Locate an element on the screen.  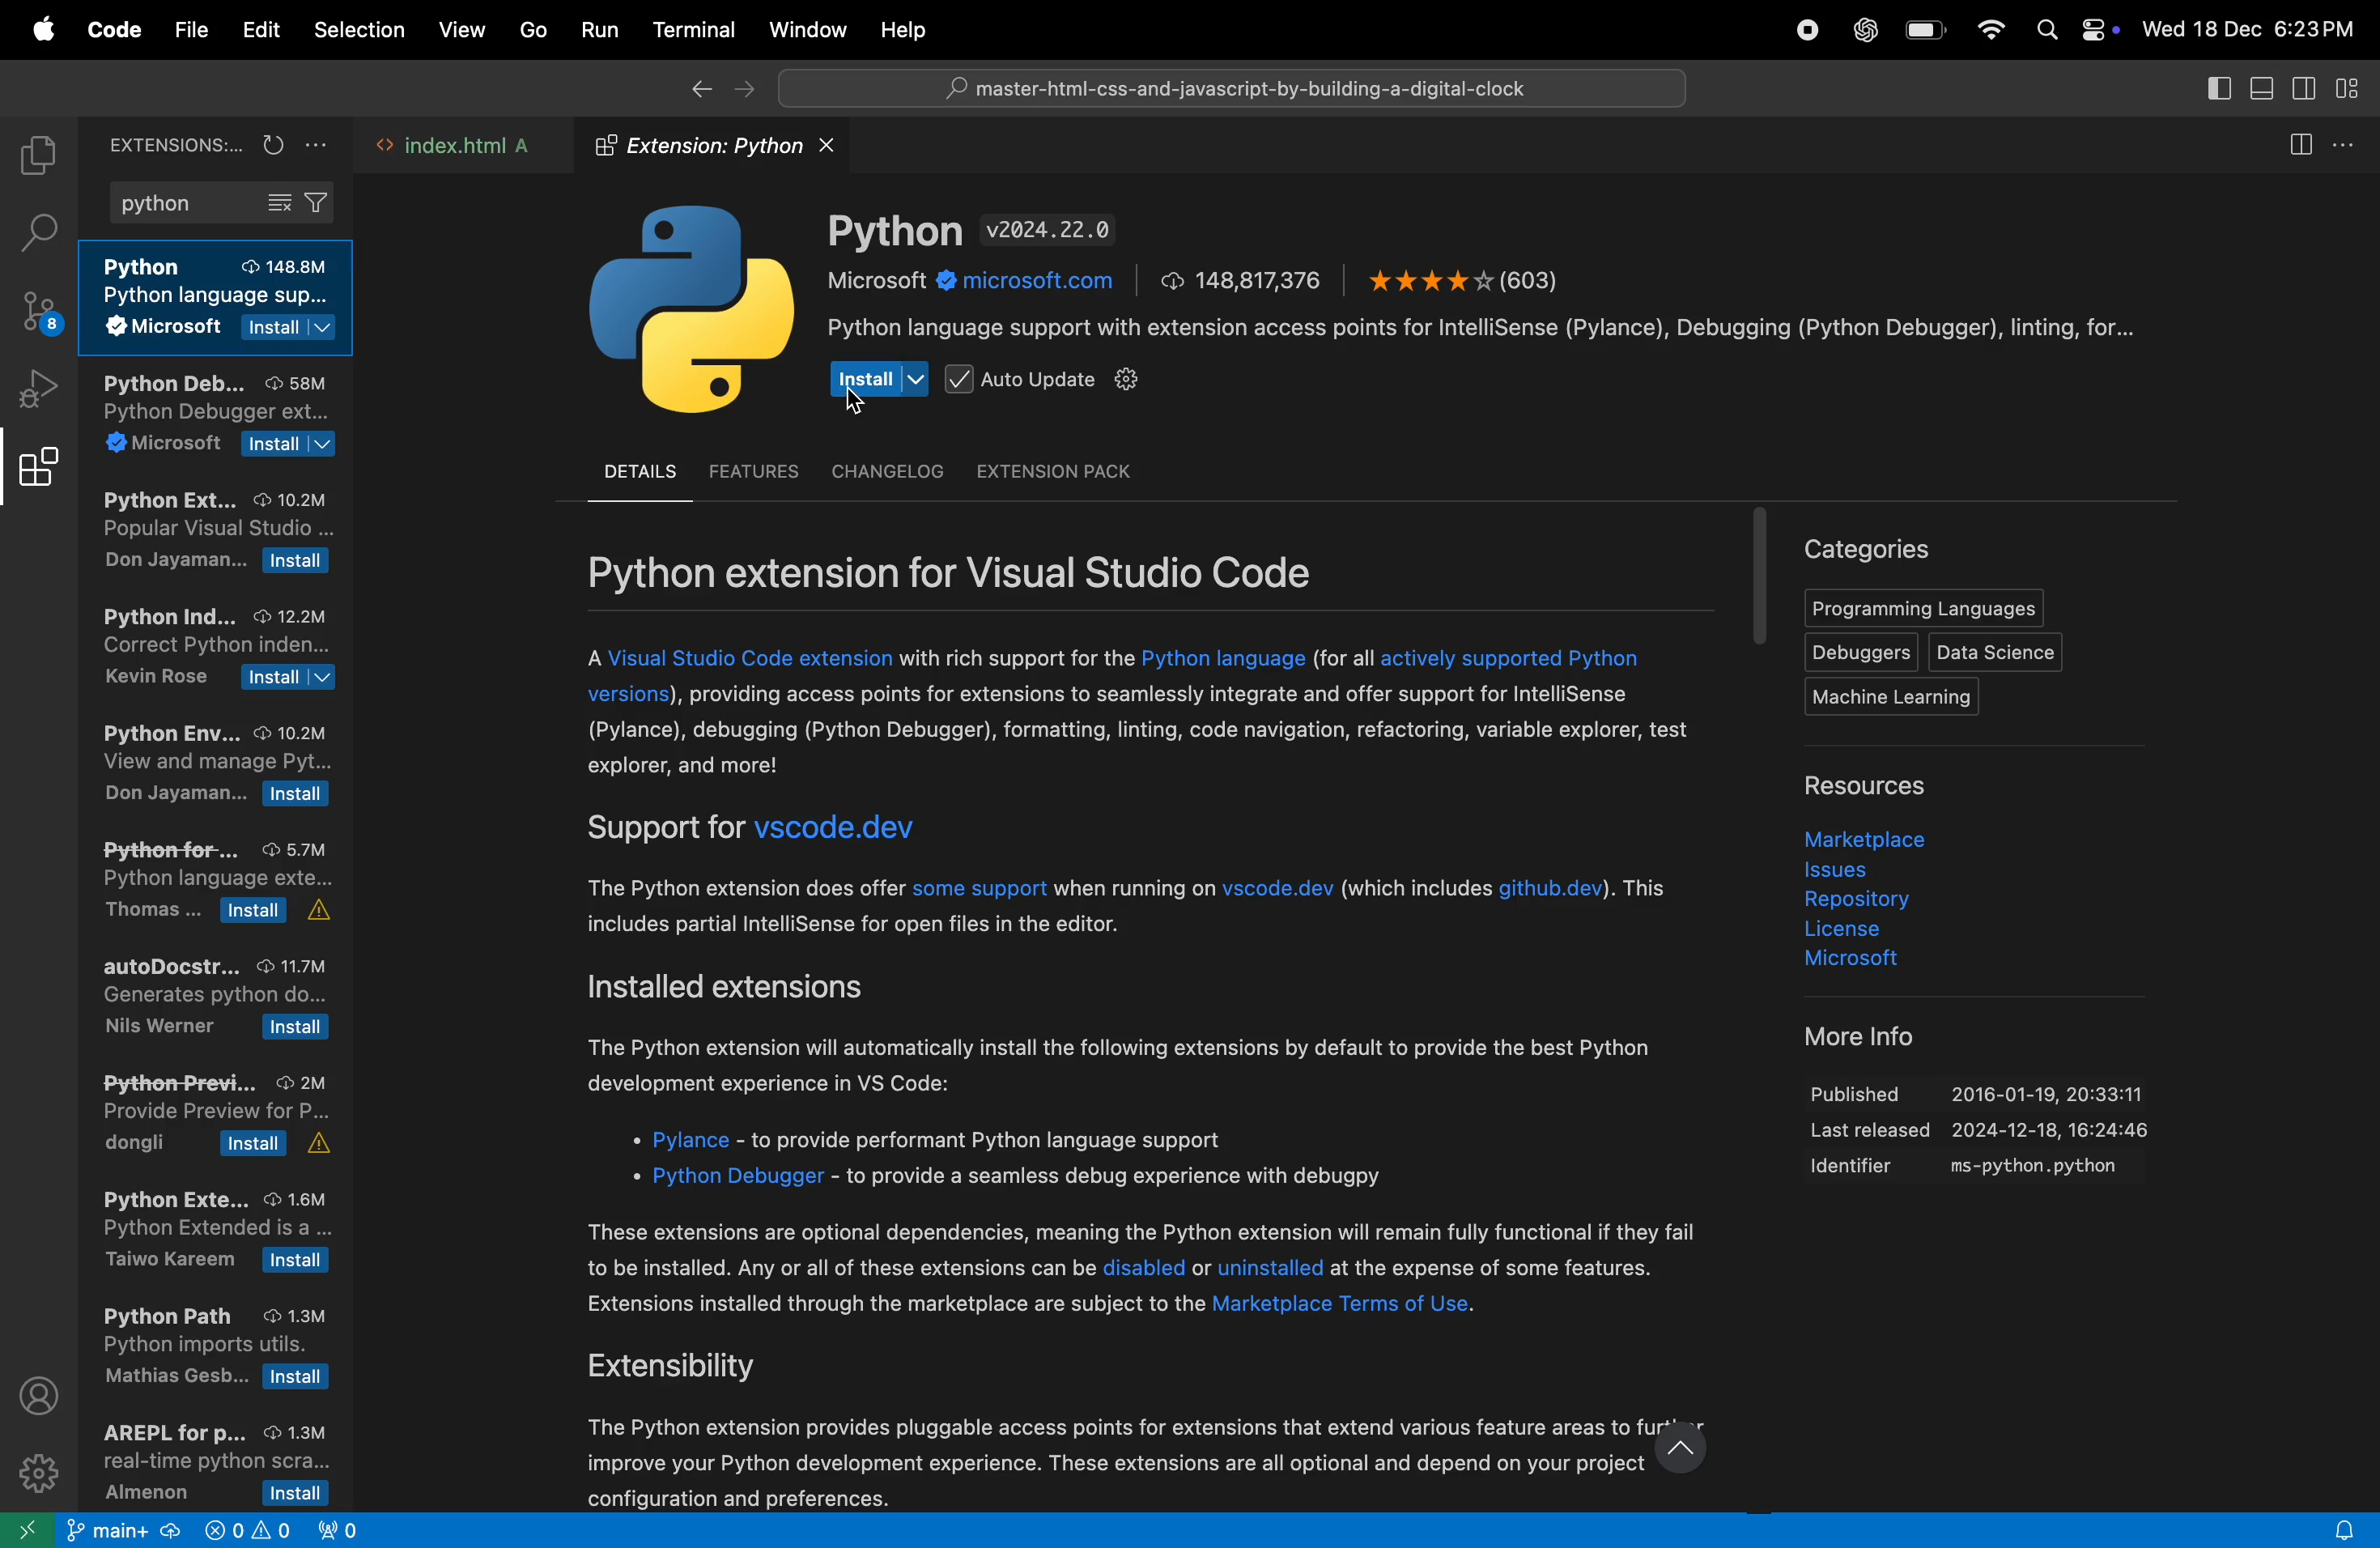
python boot strap extension is located at coordinates (213, 1232).